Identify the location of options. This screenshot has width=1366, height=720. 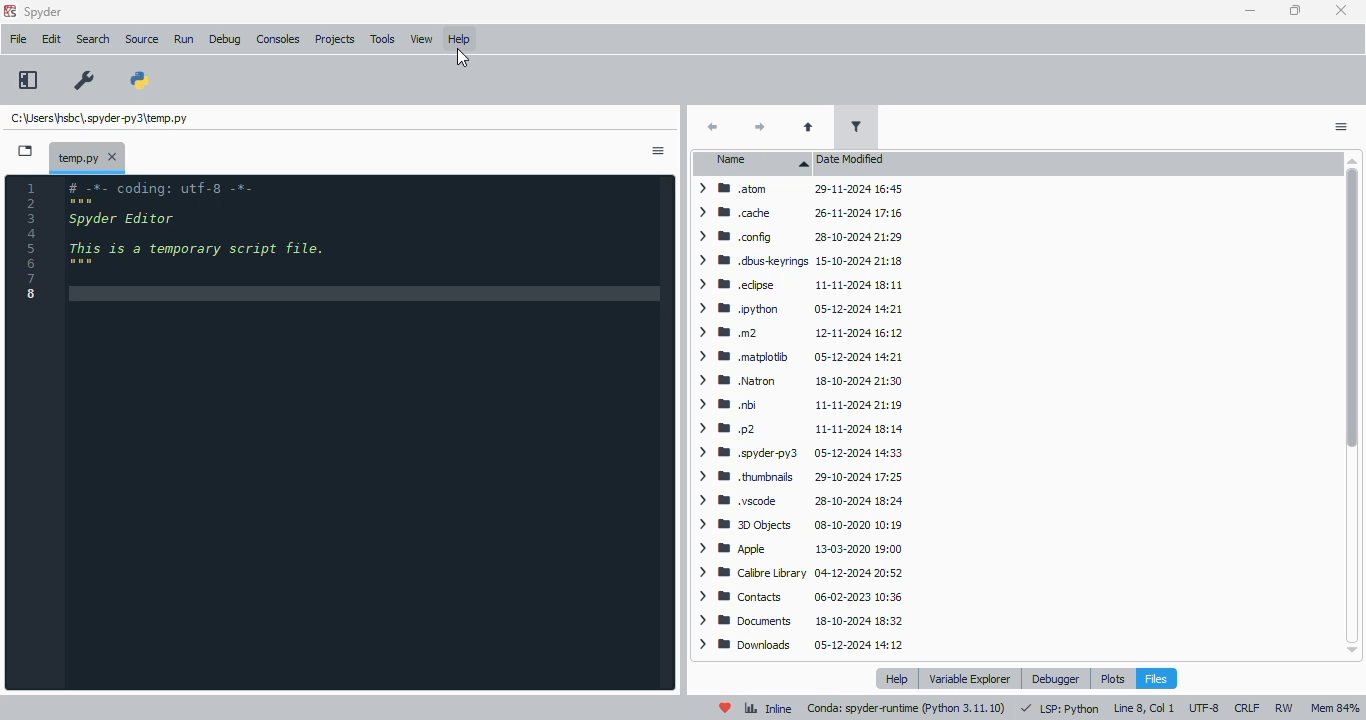
(659, 152).